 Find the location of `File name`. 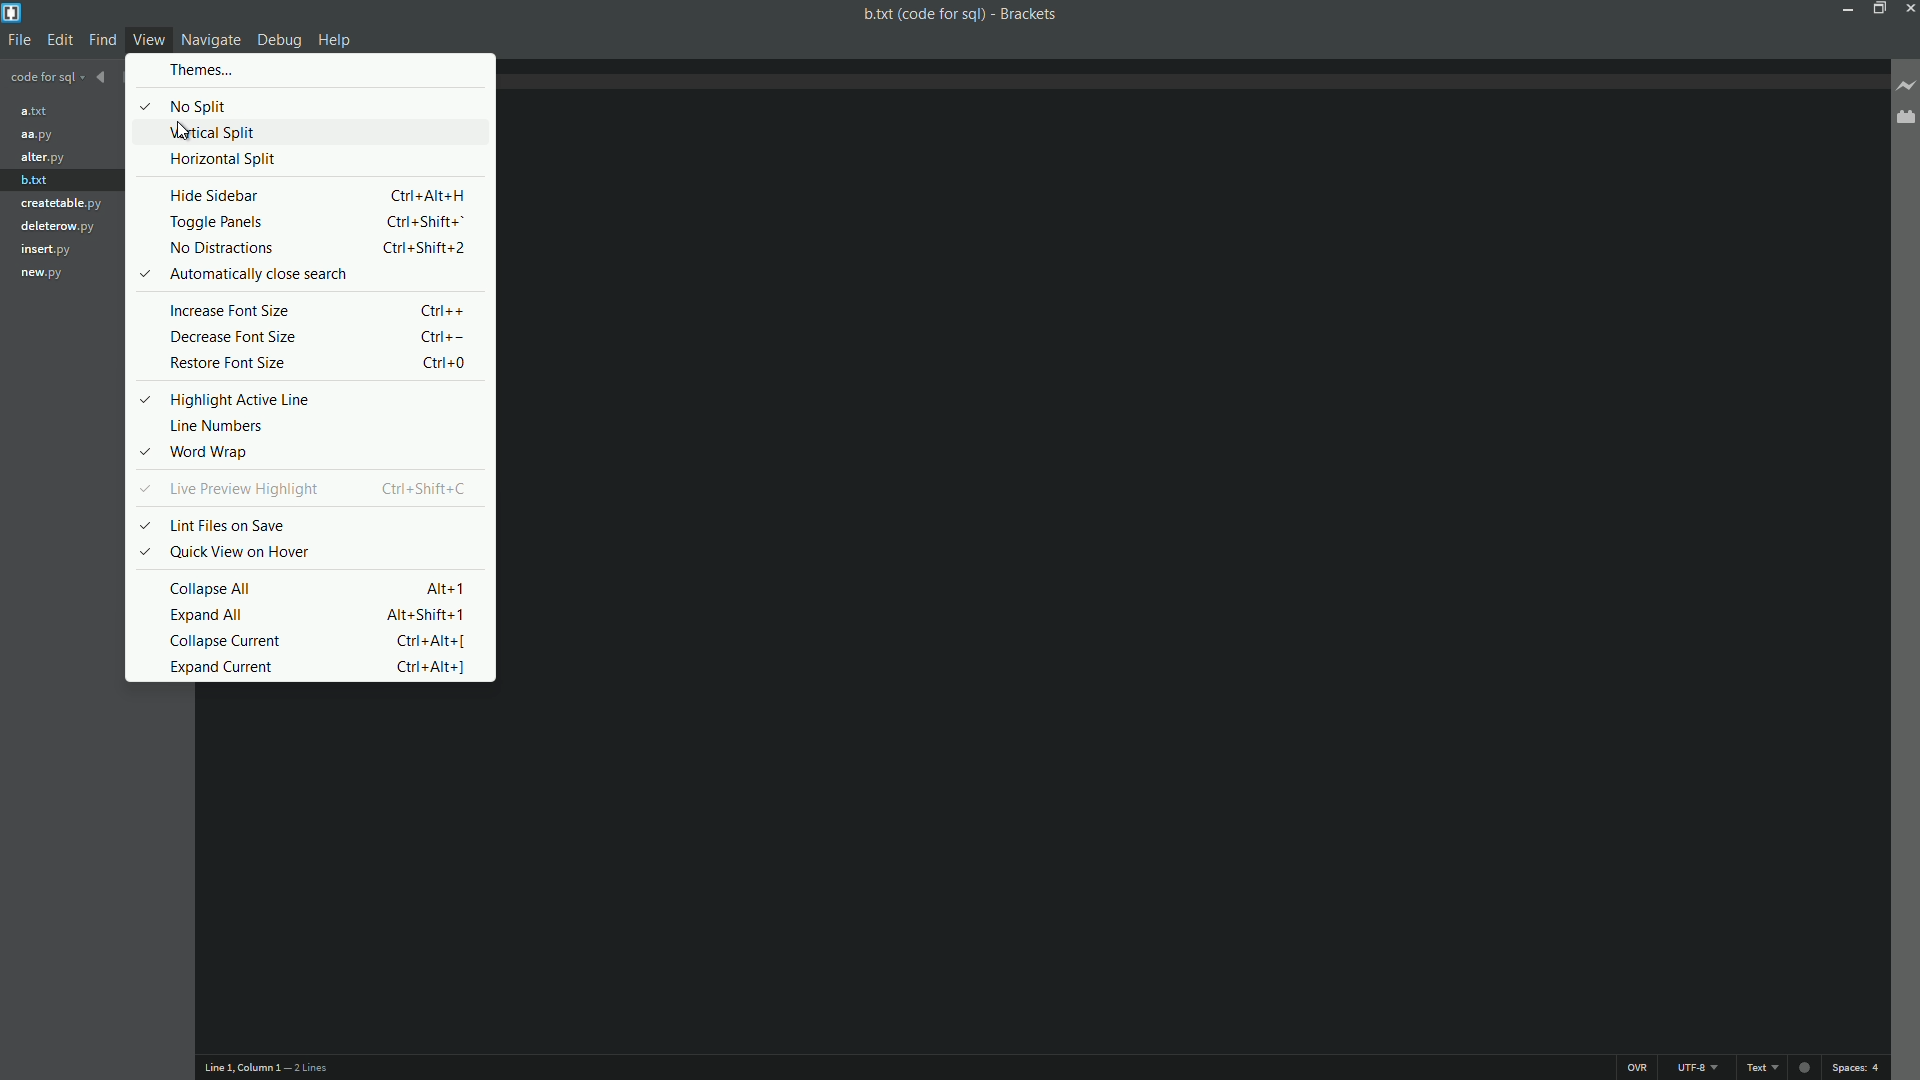

File name is located at coordinates (923, 14).